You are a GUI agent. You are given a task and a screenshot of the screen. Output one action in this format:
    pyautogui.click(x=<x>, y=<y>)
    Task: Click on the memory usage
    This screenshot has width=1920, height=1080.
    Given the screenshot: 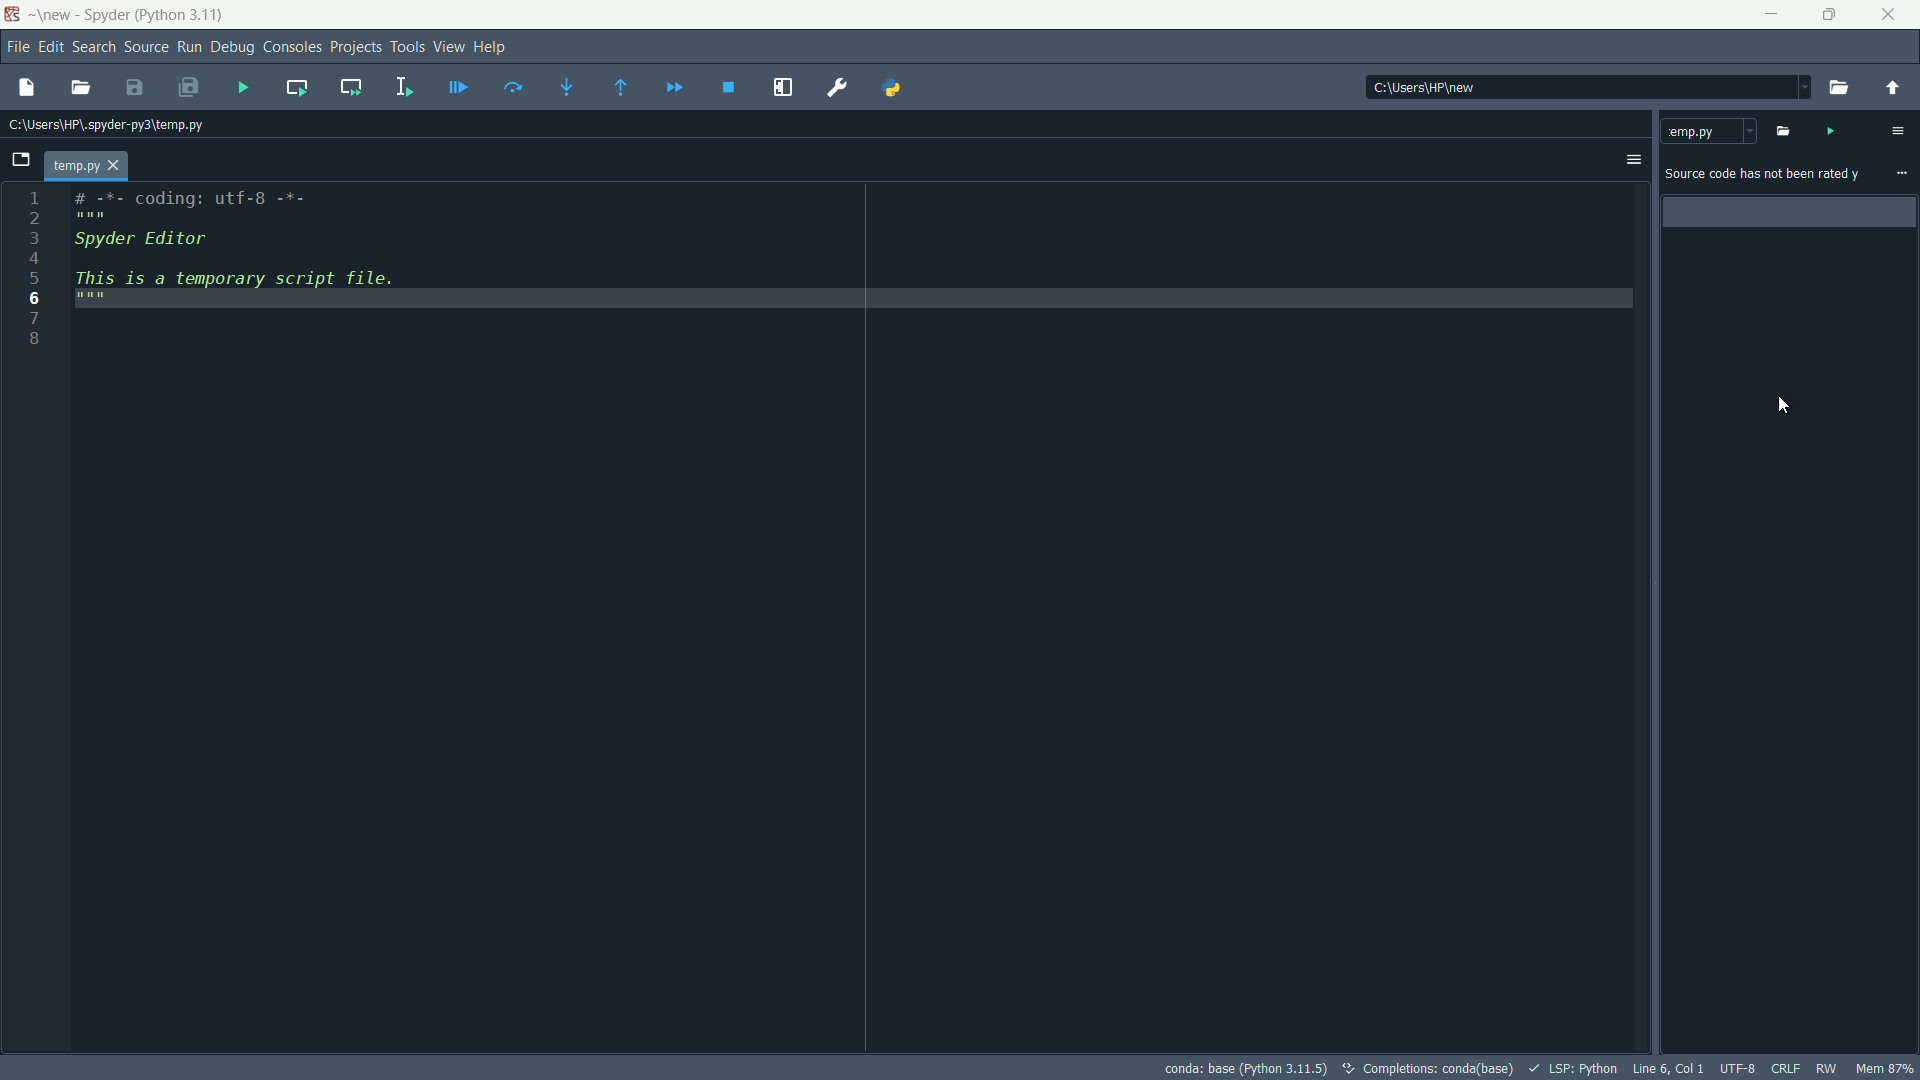 What is the action you would take?
    pyautogui.click(x=1885, y=1068)
    